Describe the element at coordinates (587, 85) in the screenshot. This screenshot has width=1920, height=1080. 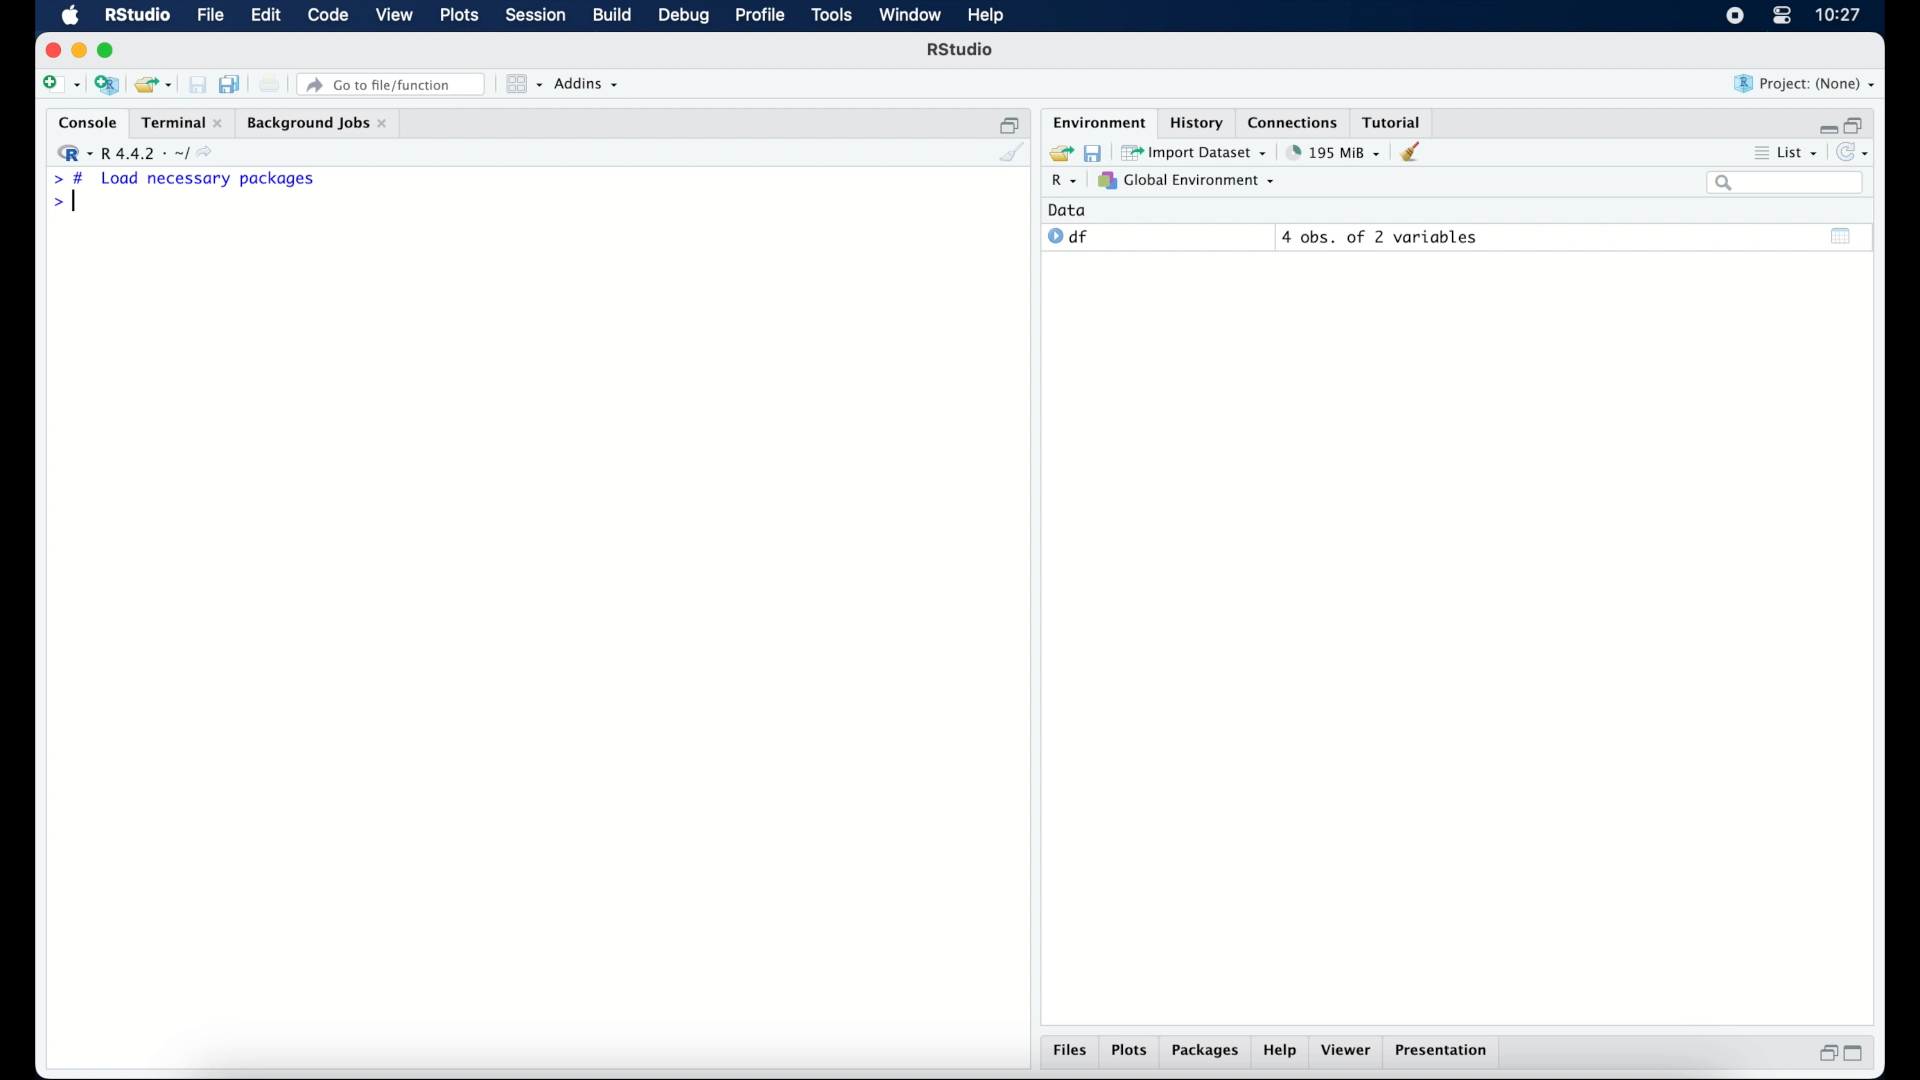
I see `addins` at that location.